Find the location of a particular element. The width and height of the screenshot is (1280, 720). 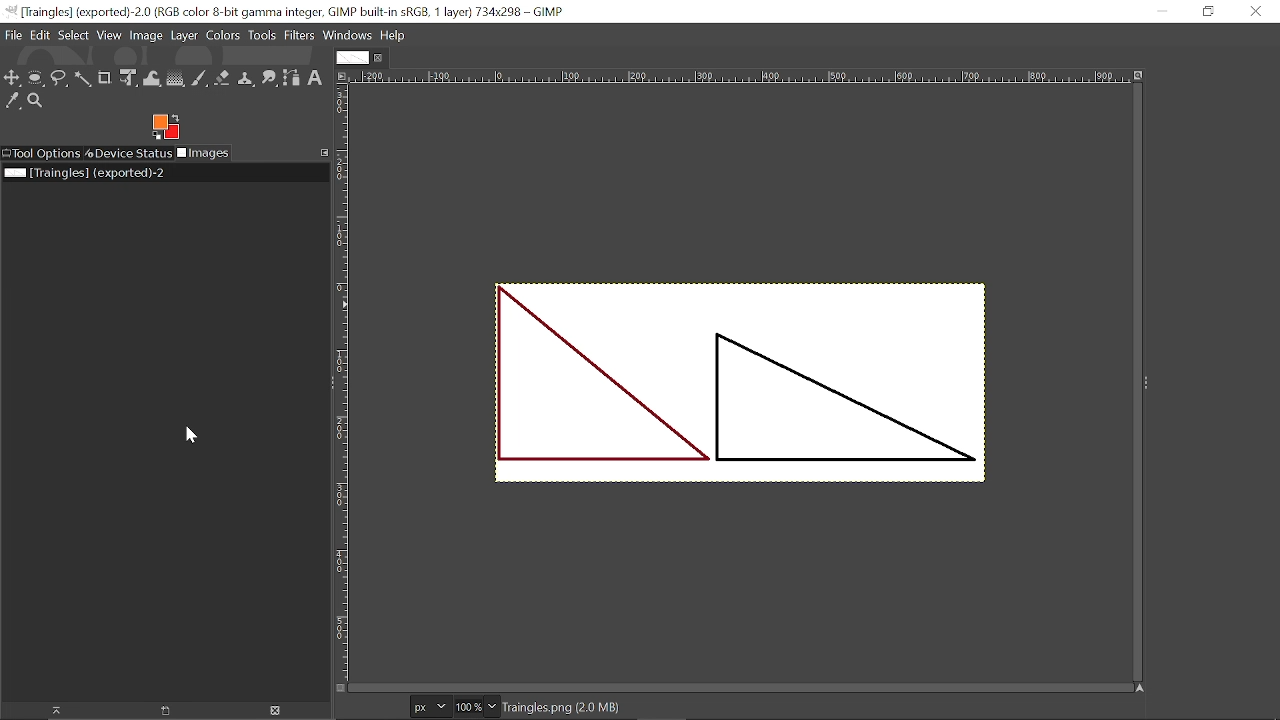

Change foreground tool is located at coordinates (169, 126).